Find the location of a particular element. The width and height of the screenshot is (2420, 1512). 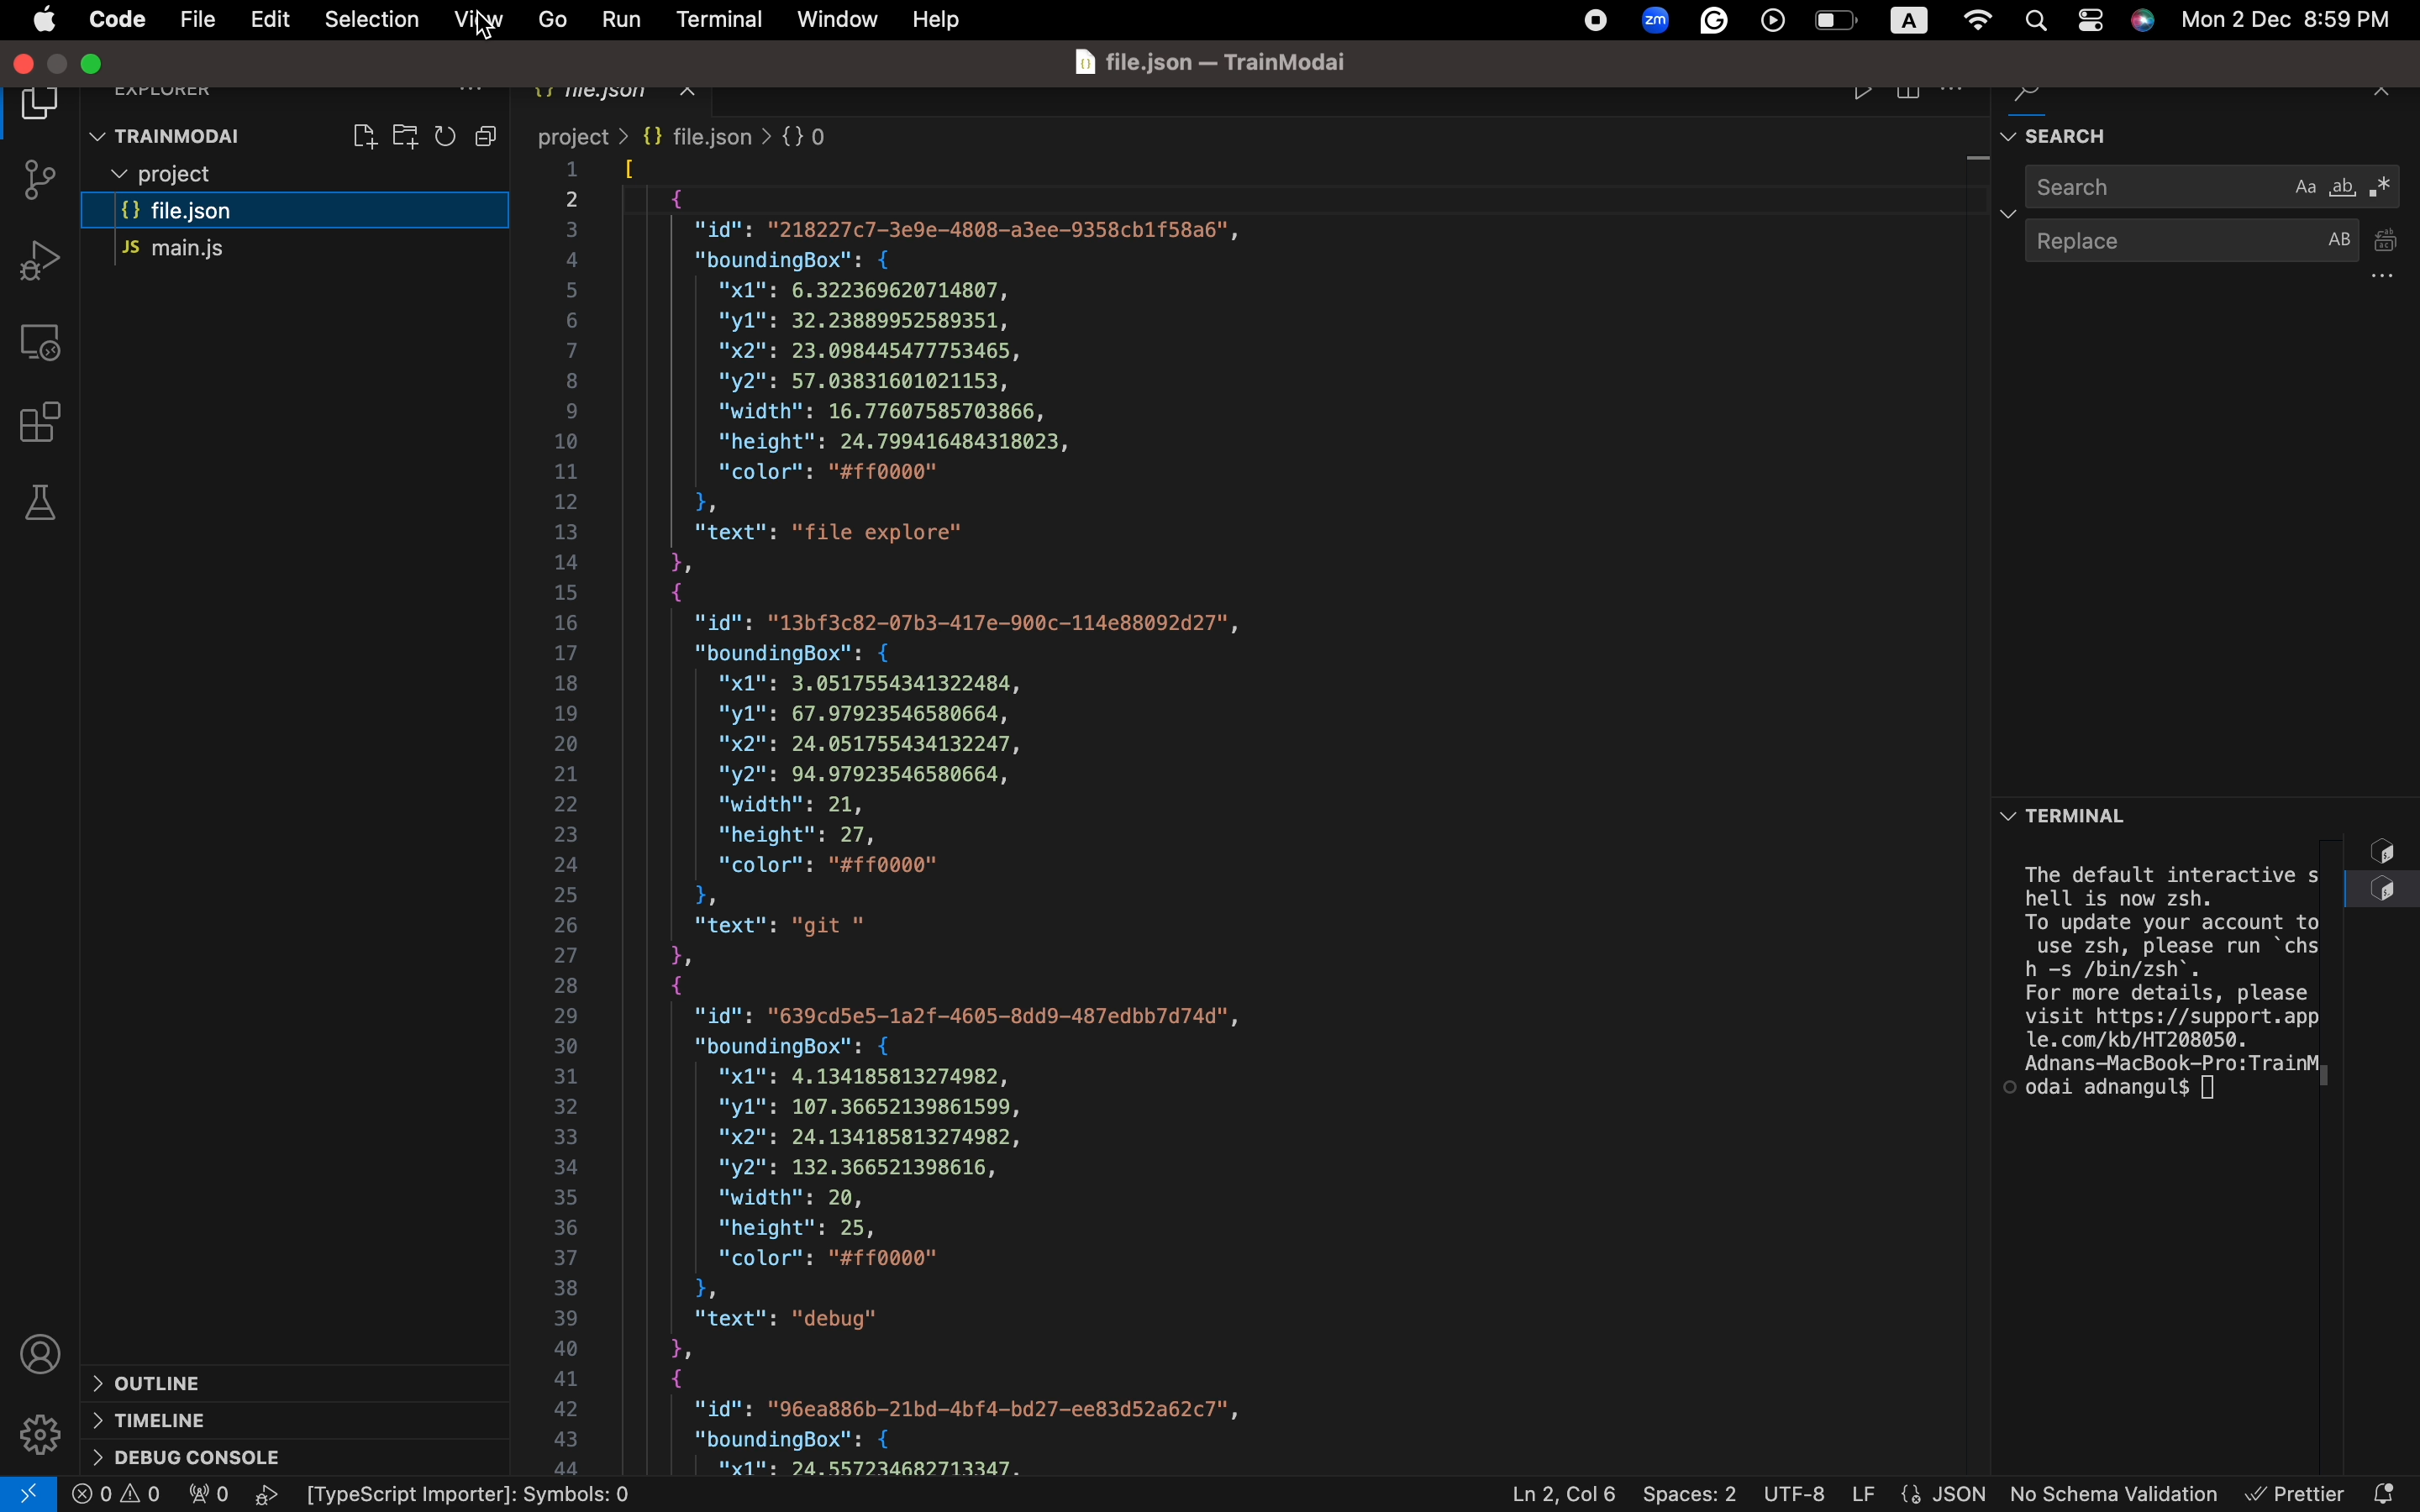

replace is located at coordinates (2219, 255).